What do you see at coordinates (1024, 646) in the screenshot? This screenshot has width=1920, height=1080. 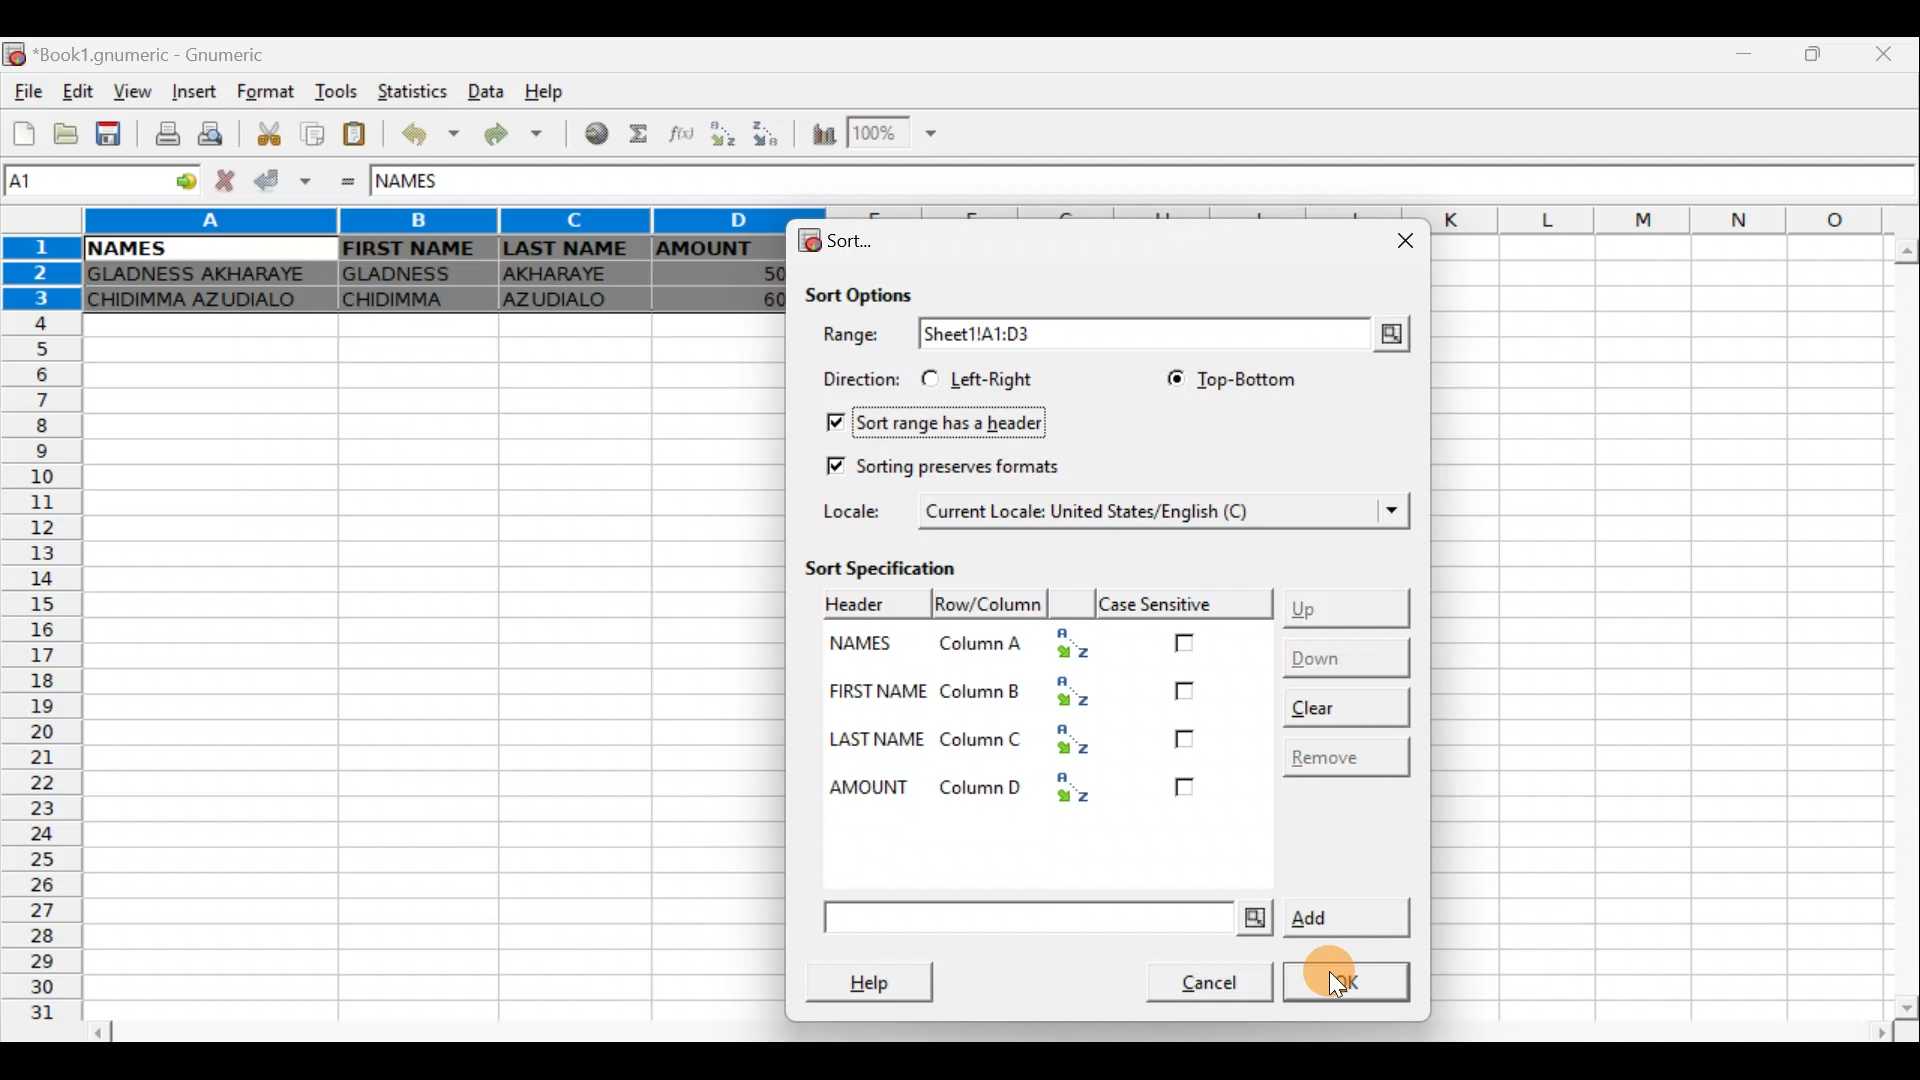 I see `Column A` at bounding box center [1024, 646].